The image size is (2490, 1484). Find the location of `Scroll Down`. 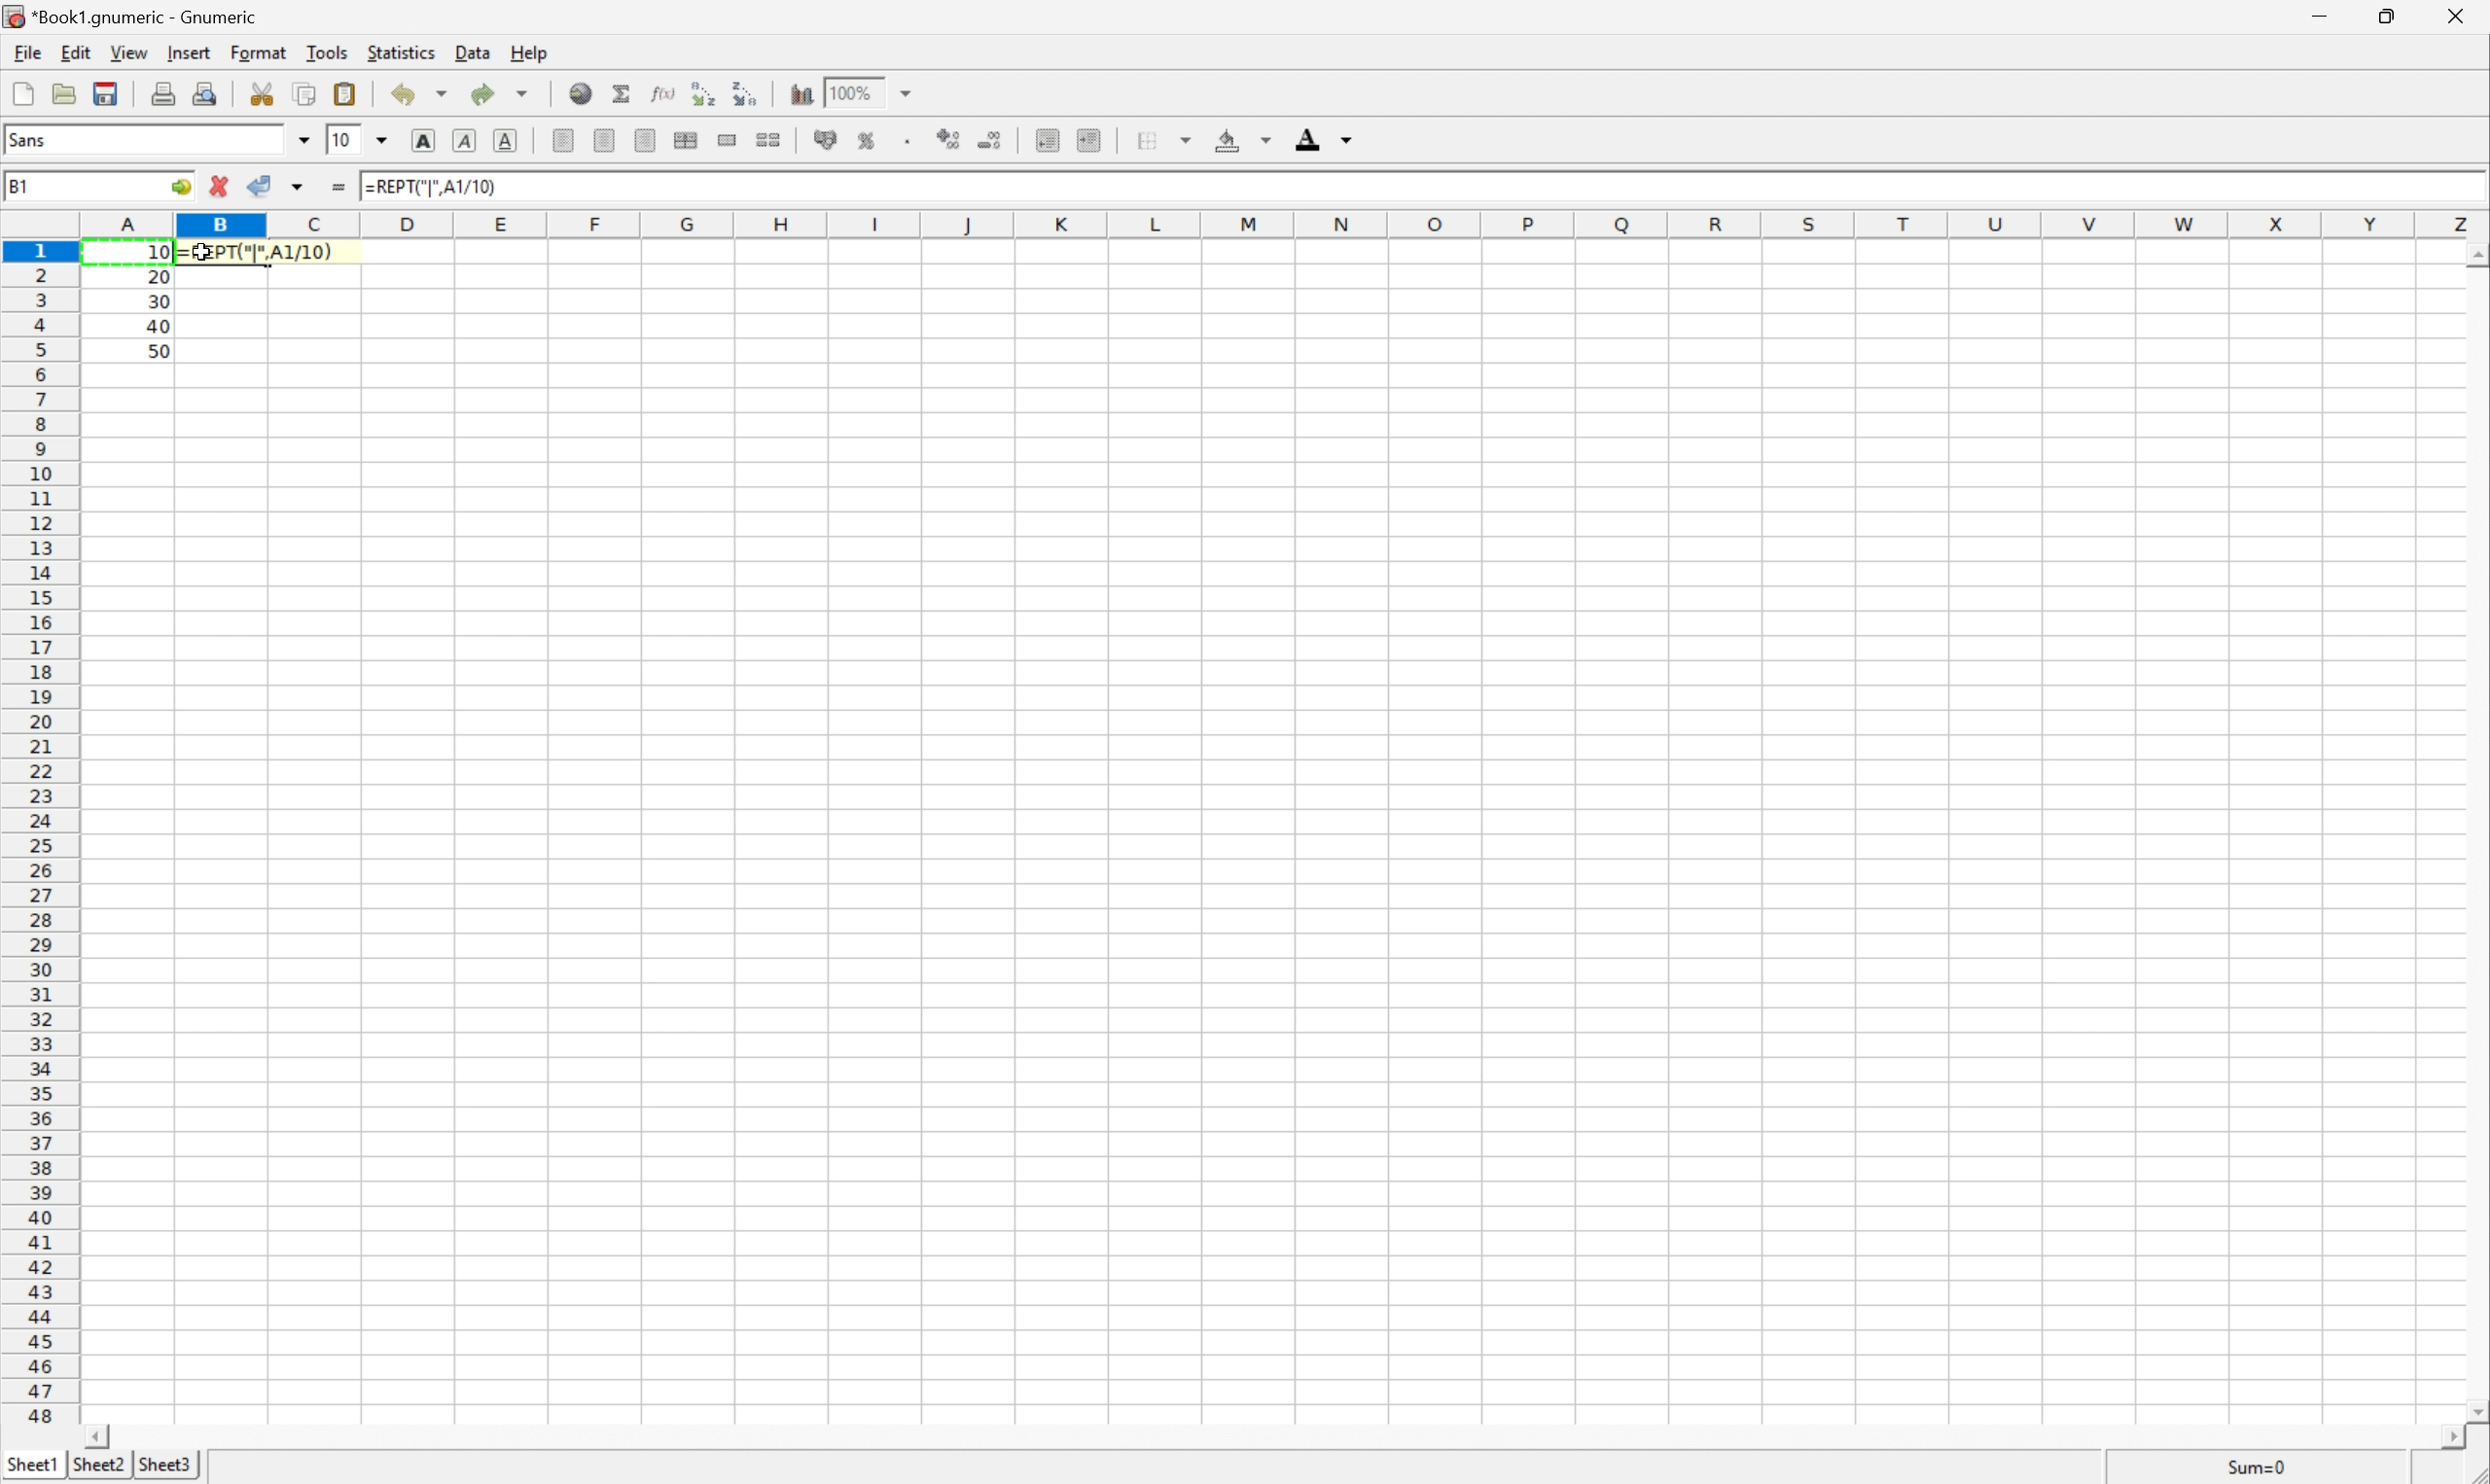

Scroll Down is located at coordinates (2474, 1411).